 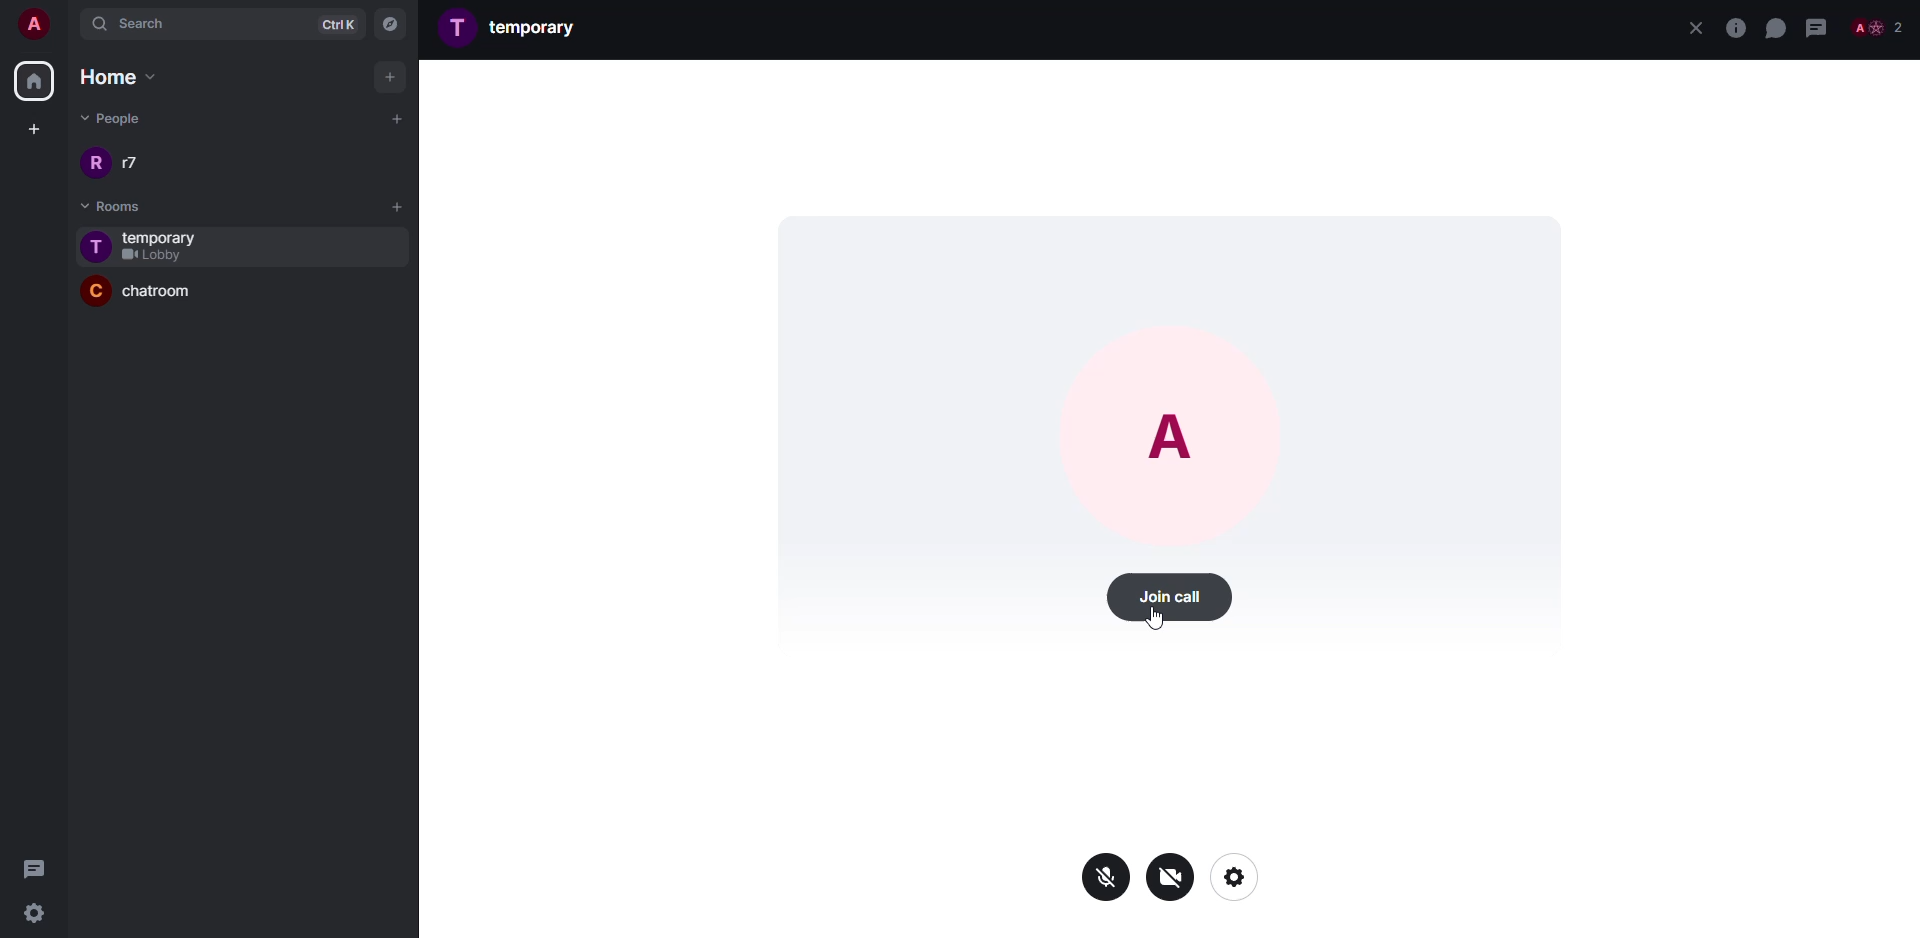 I want to click on navigator, so click(x=389, y=25).